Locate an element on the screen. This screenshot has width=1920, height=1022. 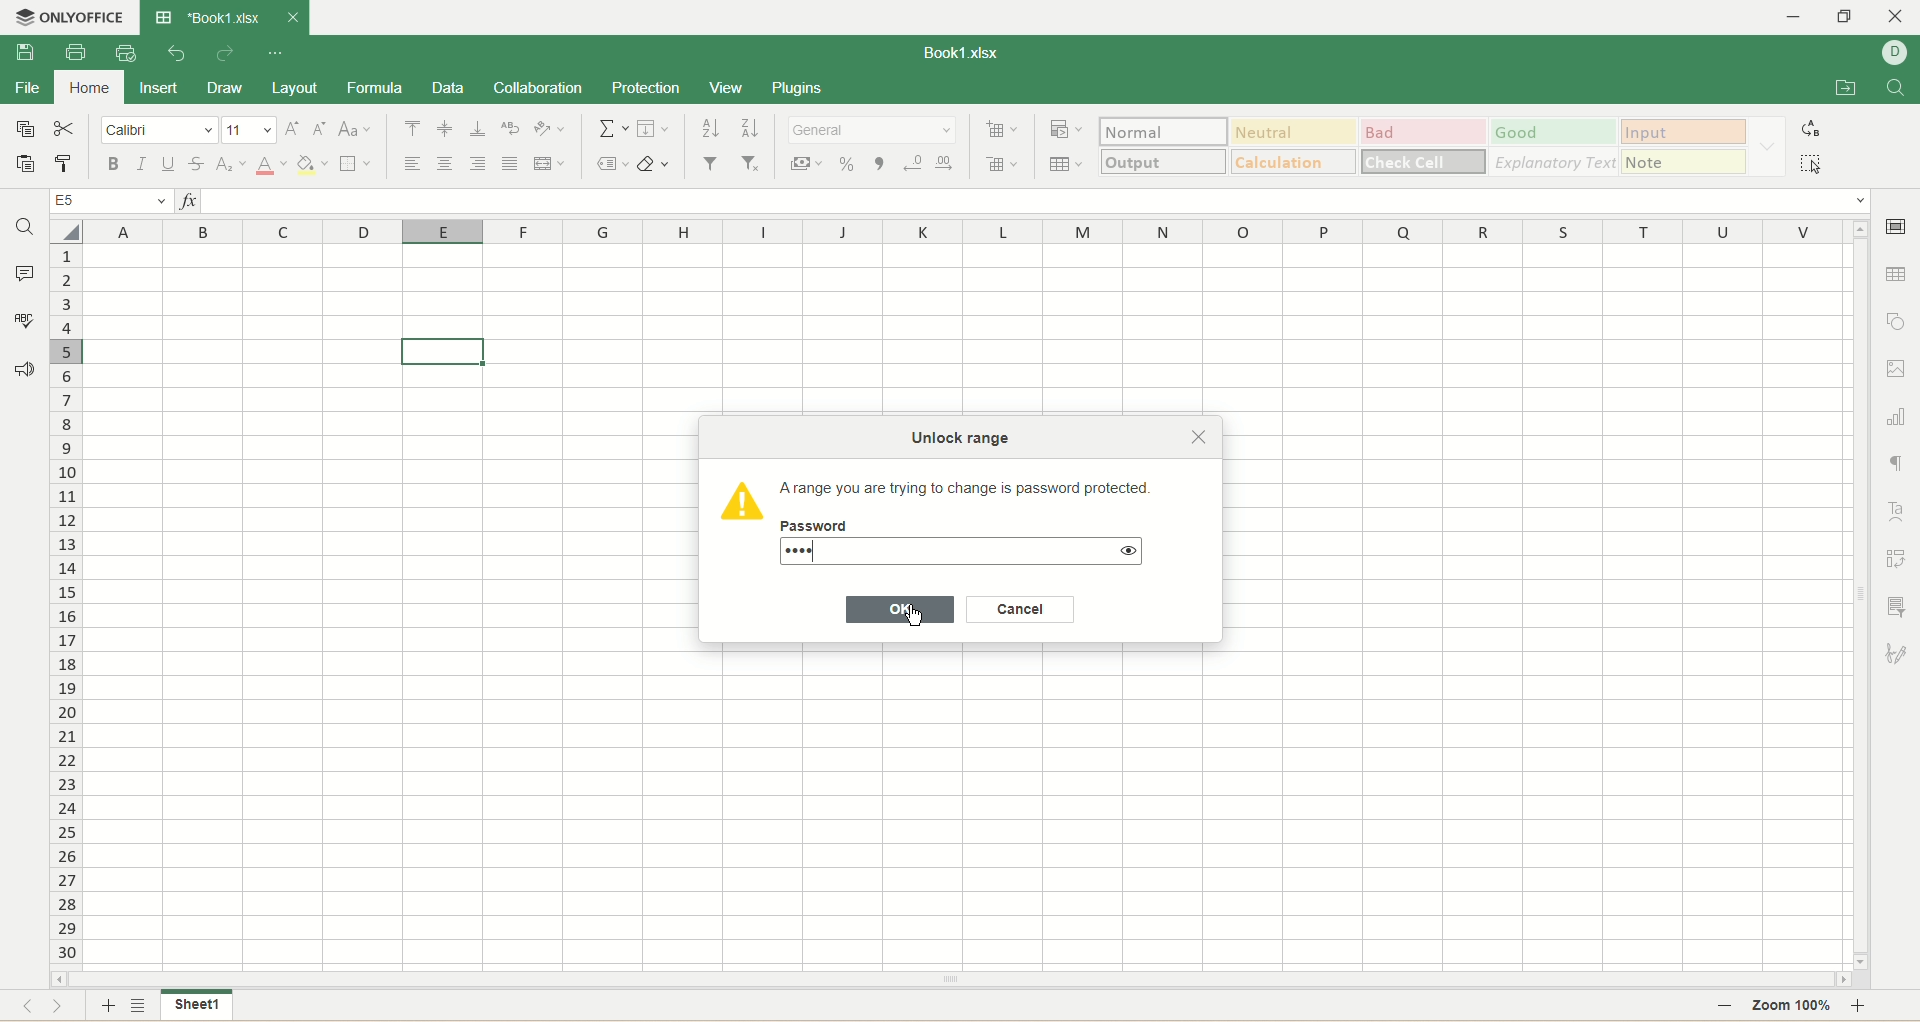
underline is located at coordinates (168, 164).